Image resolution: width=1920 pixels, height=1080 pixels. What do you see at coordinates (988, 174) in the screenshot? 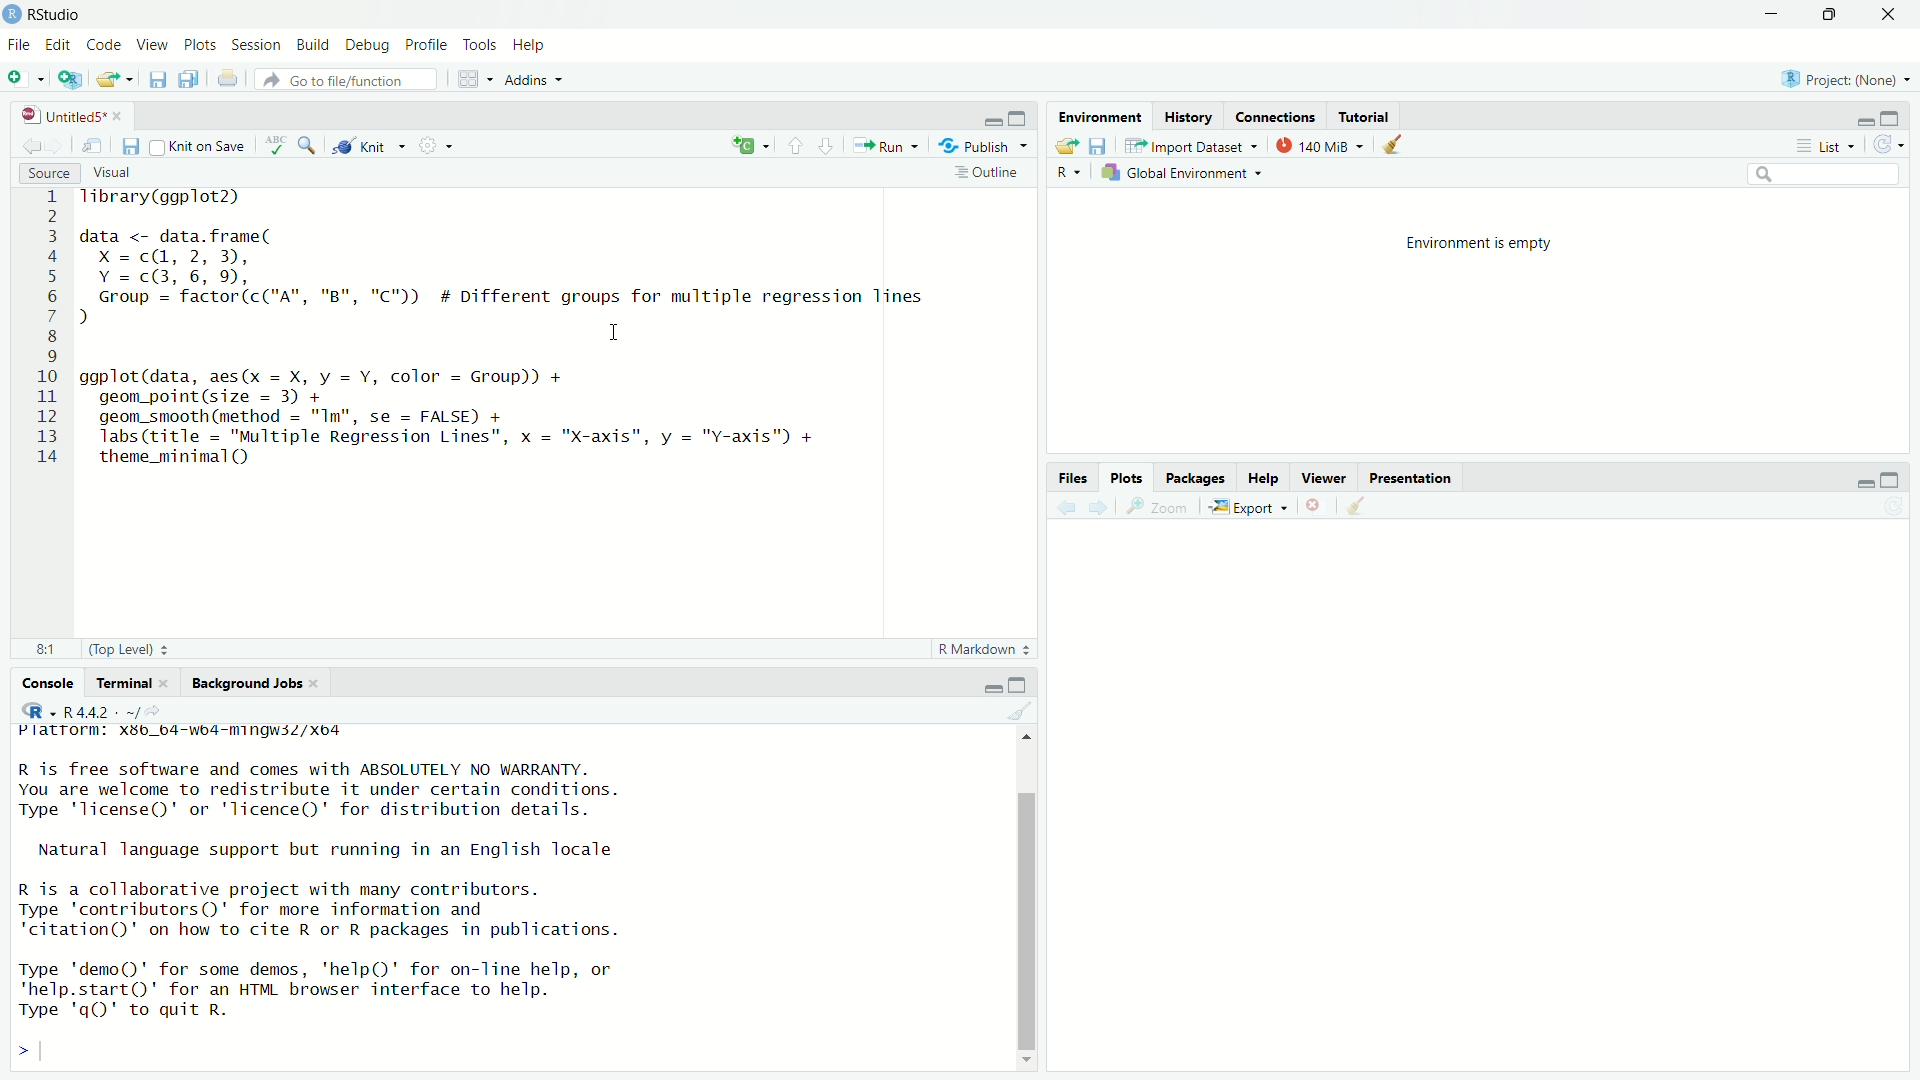
I see `Outline` at bounding box center [988, 174].